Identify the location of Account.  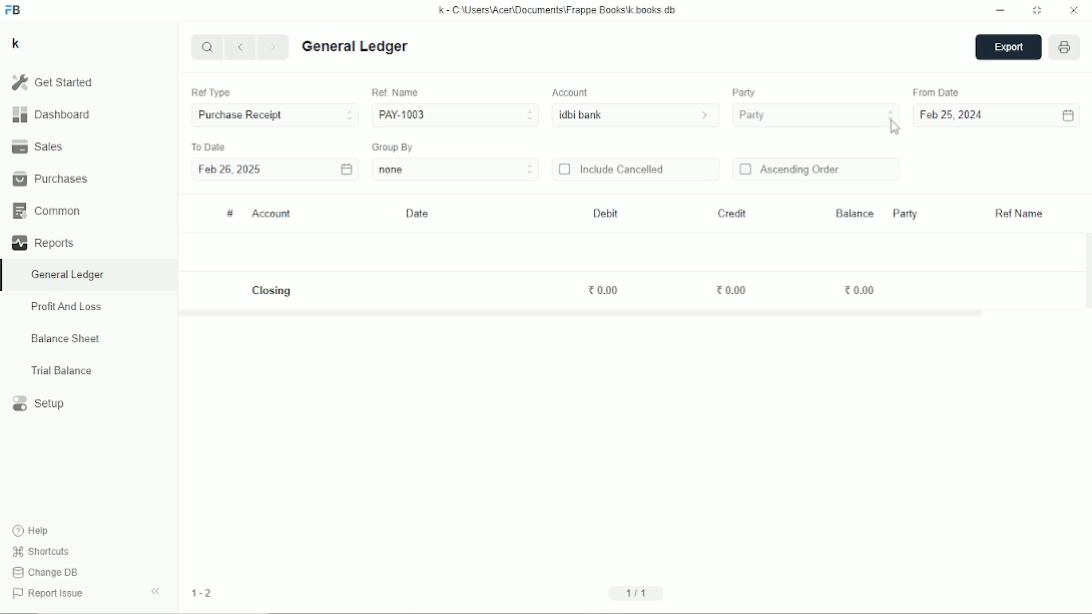
(272, 214).